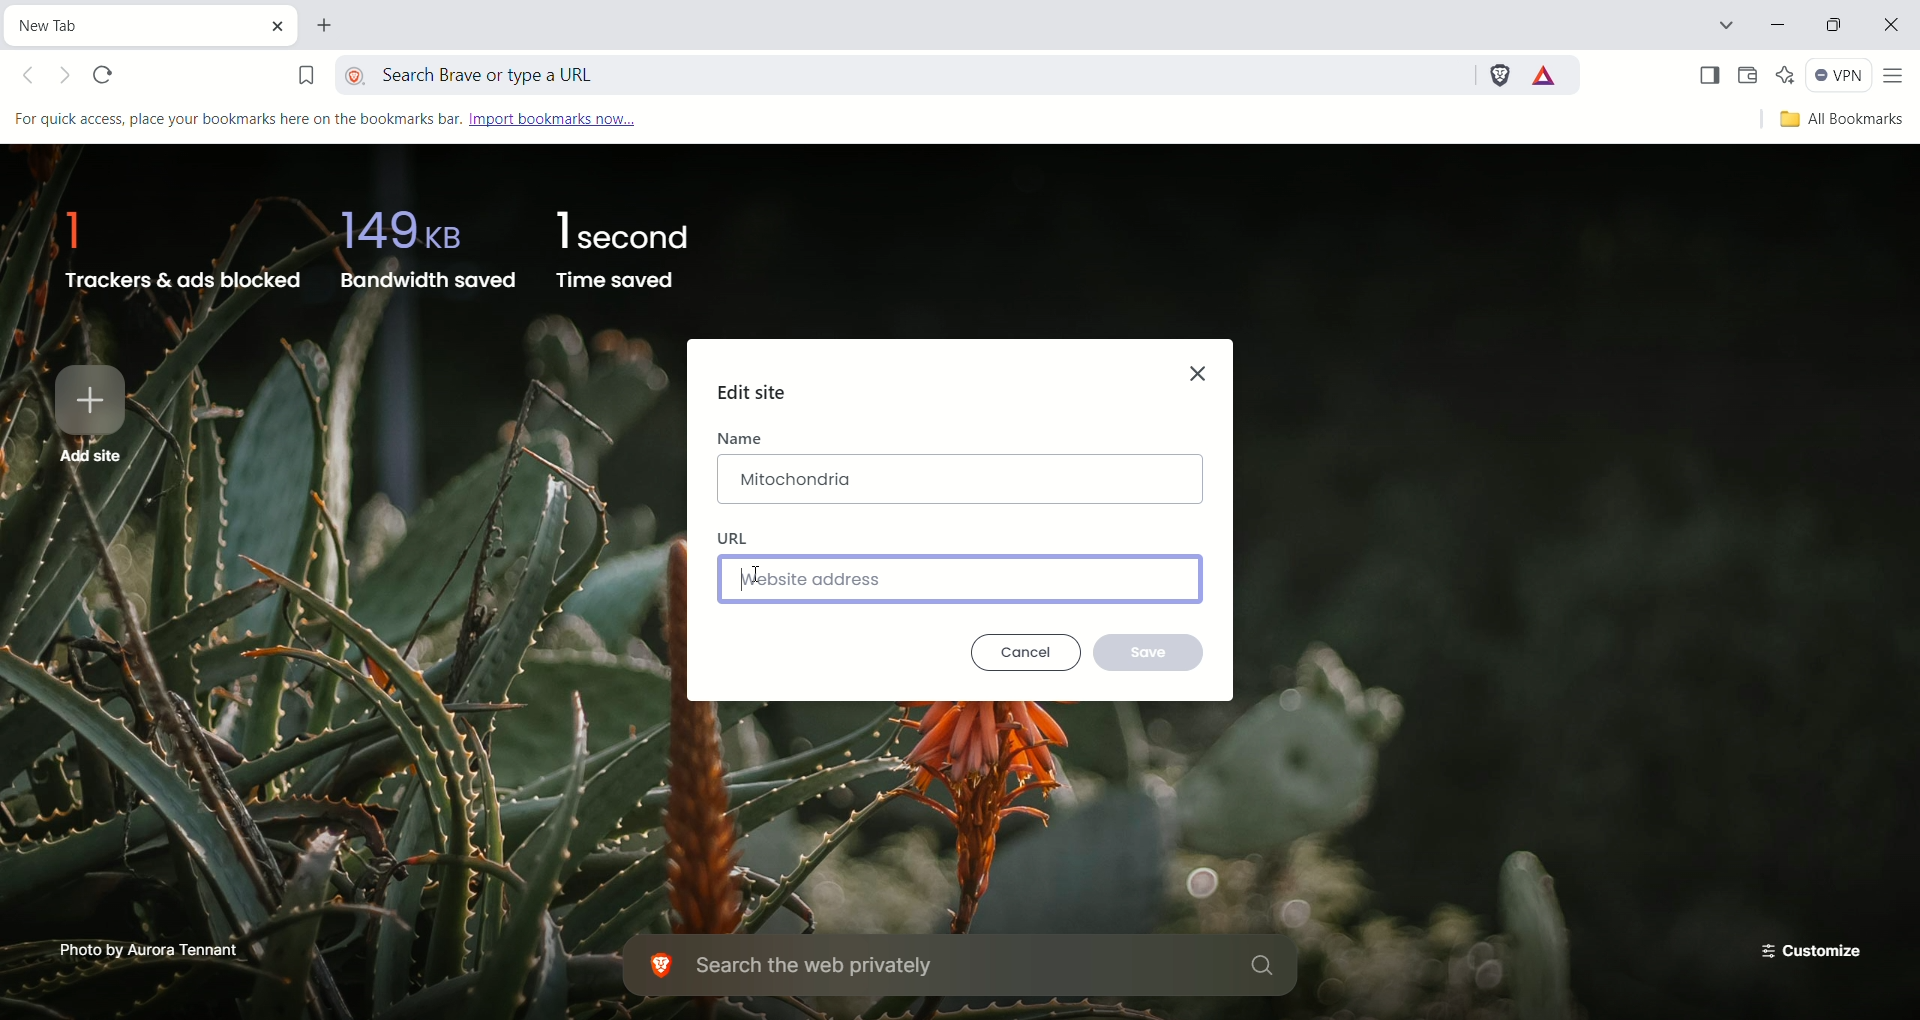 The width and height of the screenshot is (1920, 1020). Describe the element at coordinates (235, 119) in the screenshot. I see `For quick access, place your bookmarks here on the bookmarks bar.` at that location.